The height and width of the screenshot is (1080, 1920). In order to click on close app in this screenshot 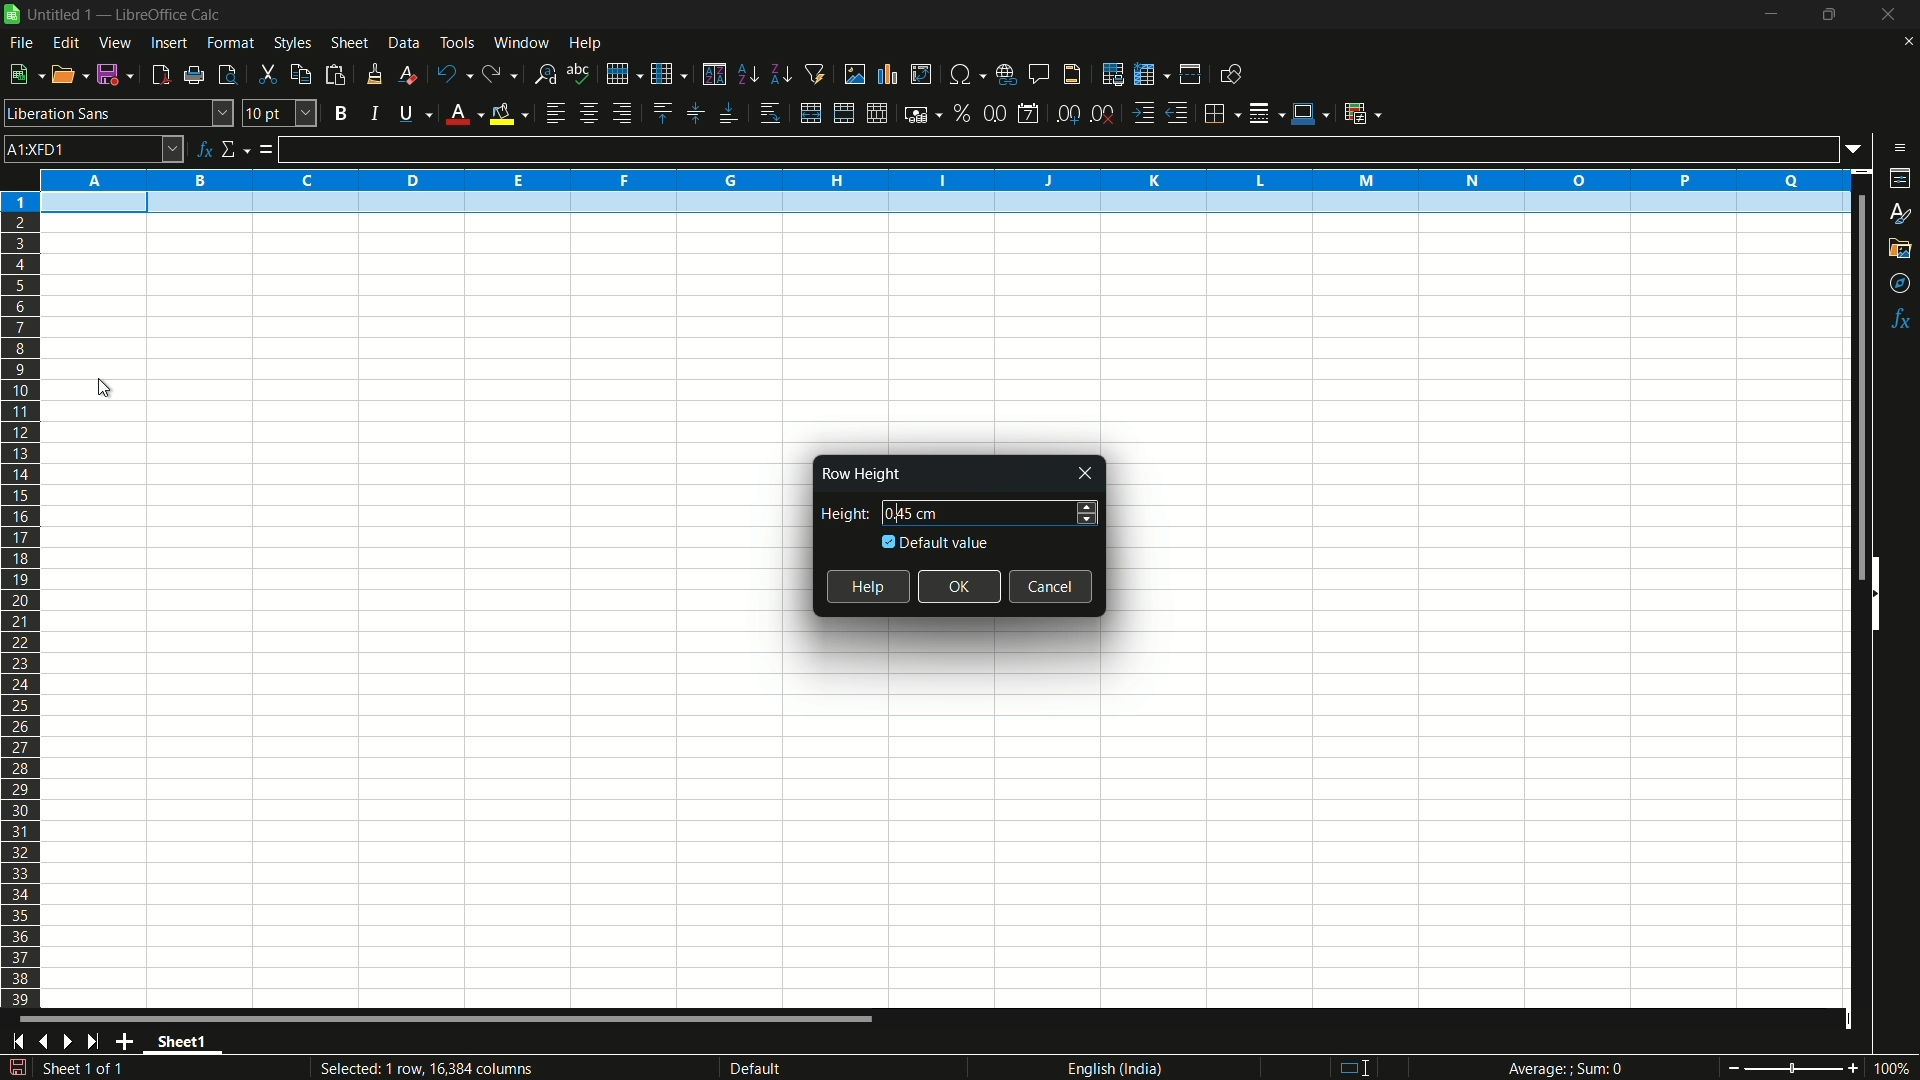, I will do `click(1883, 15)`.